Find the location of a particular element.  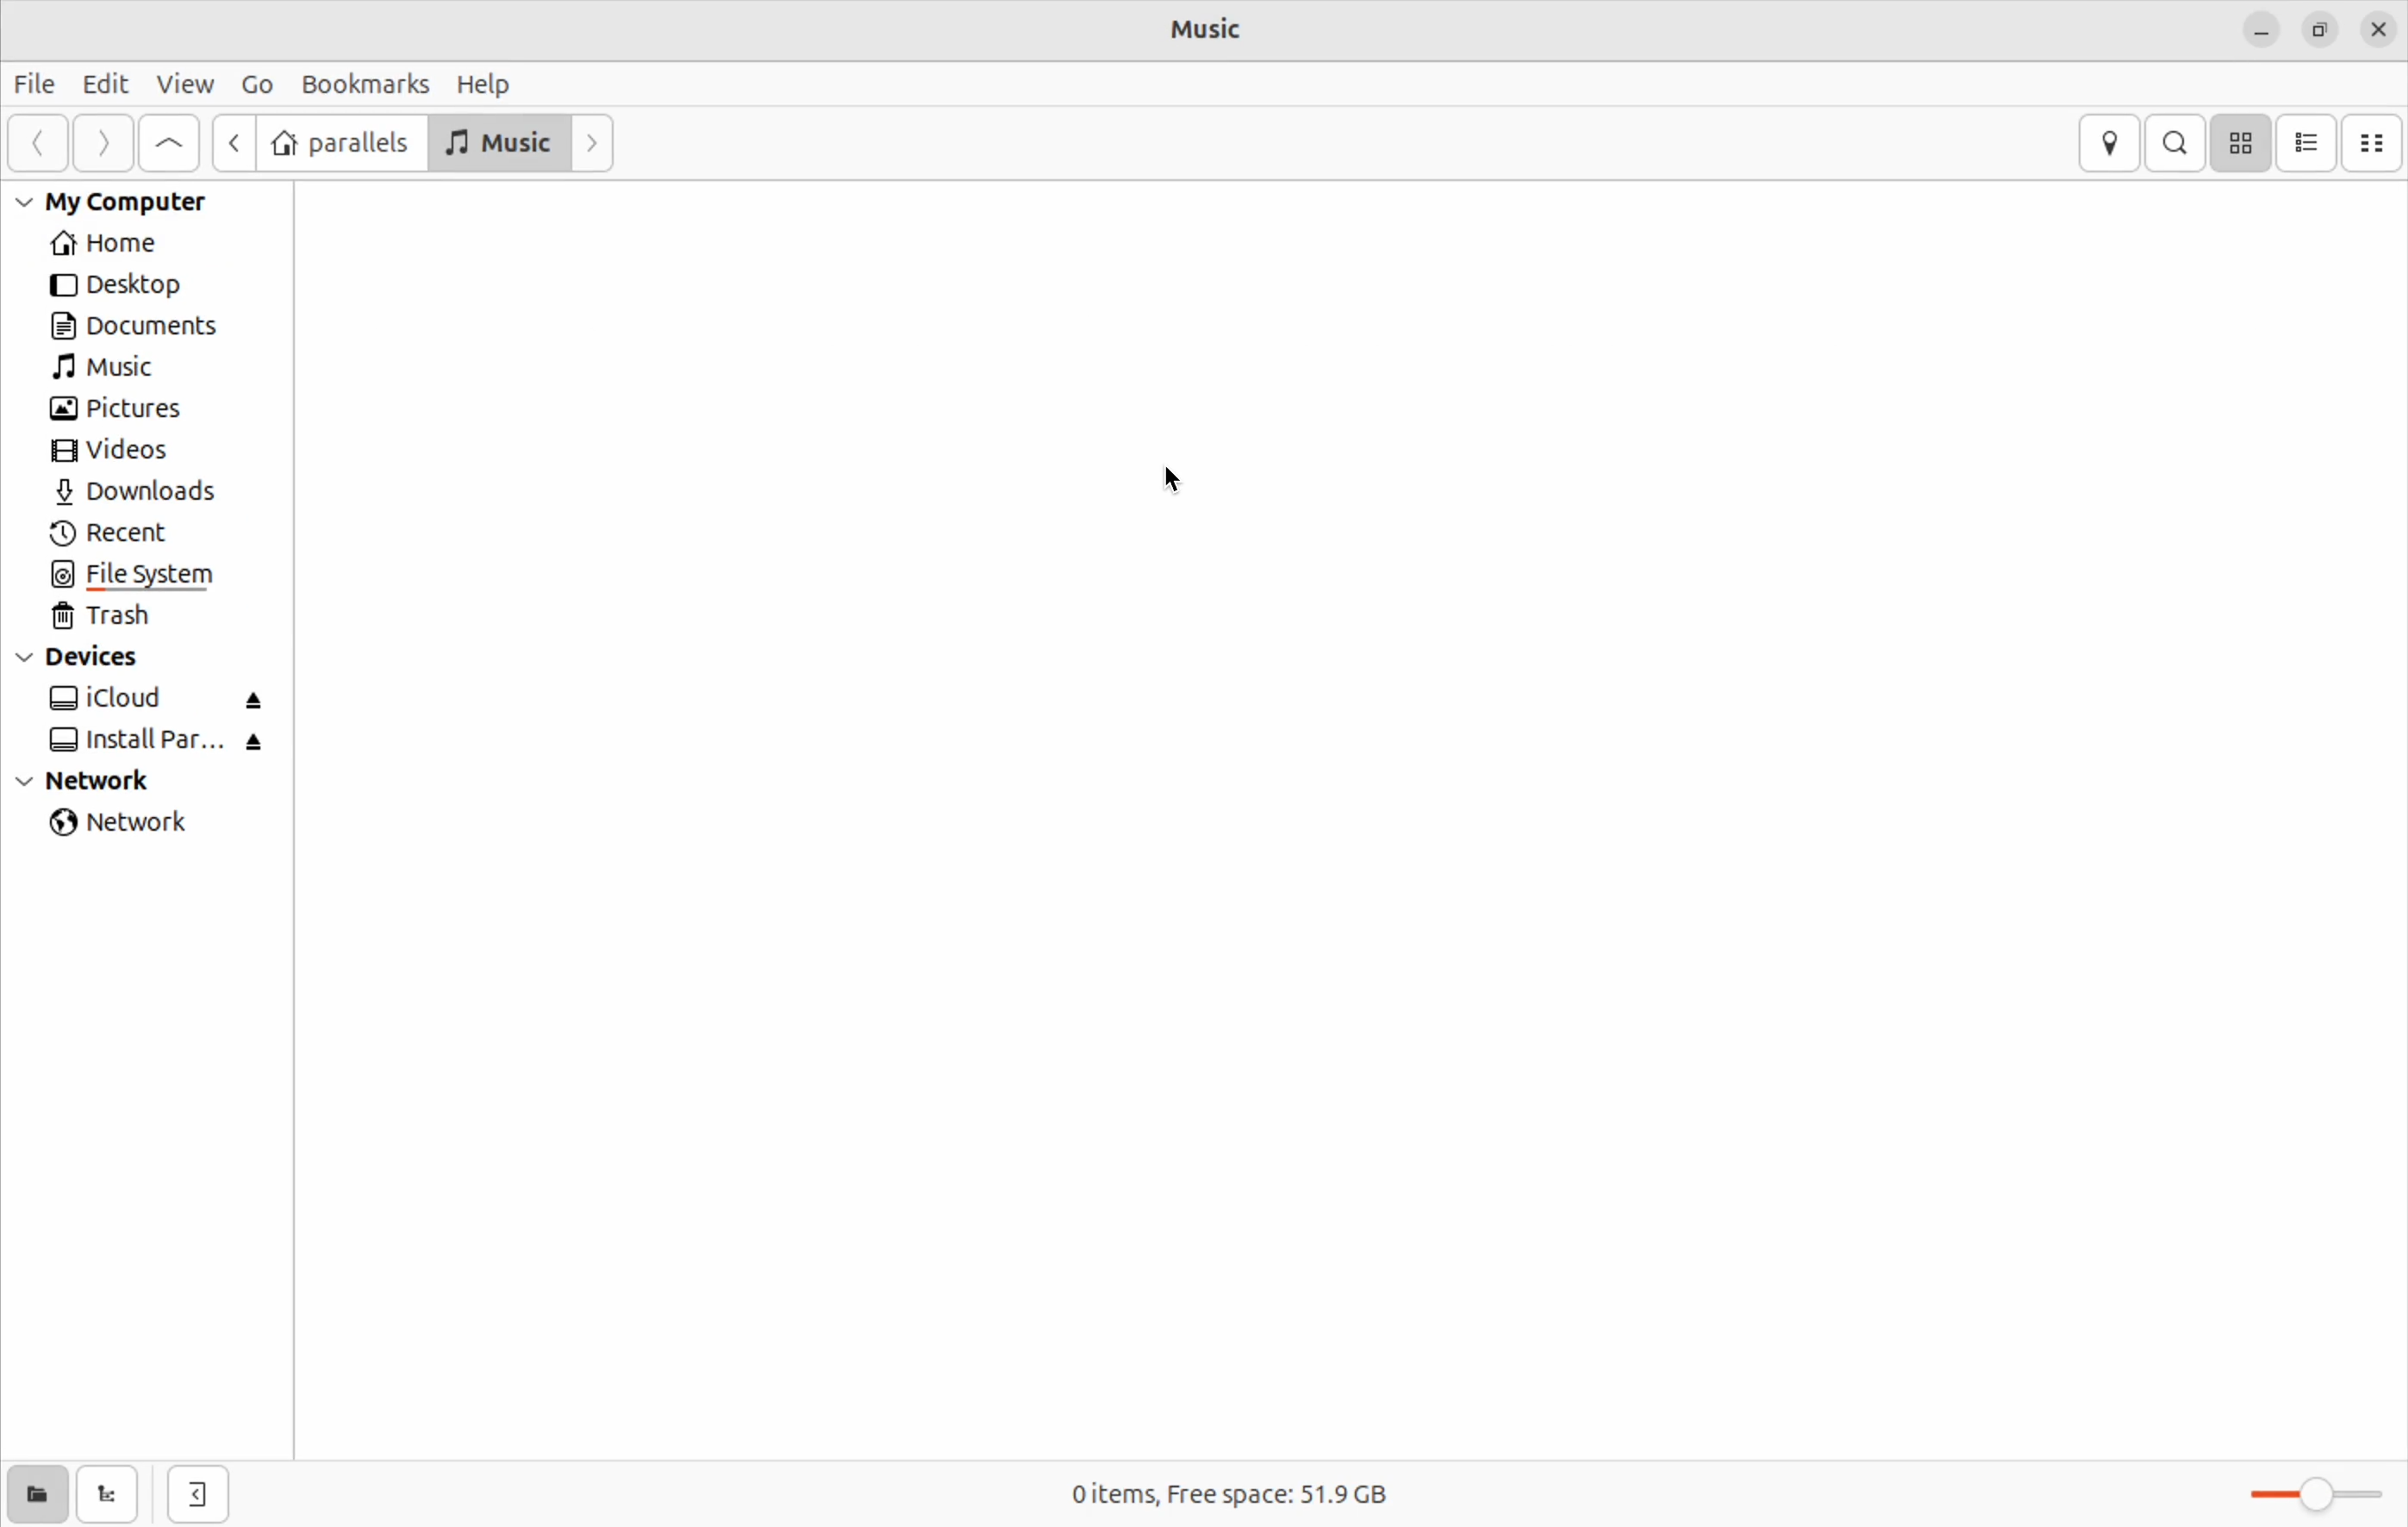

network is located at coordinates (131, 827).